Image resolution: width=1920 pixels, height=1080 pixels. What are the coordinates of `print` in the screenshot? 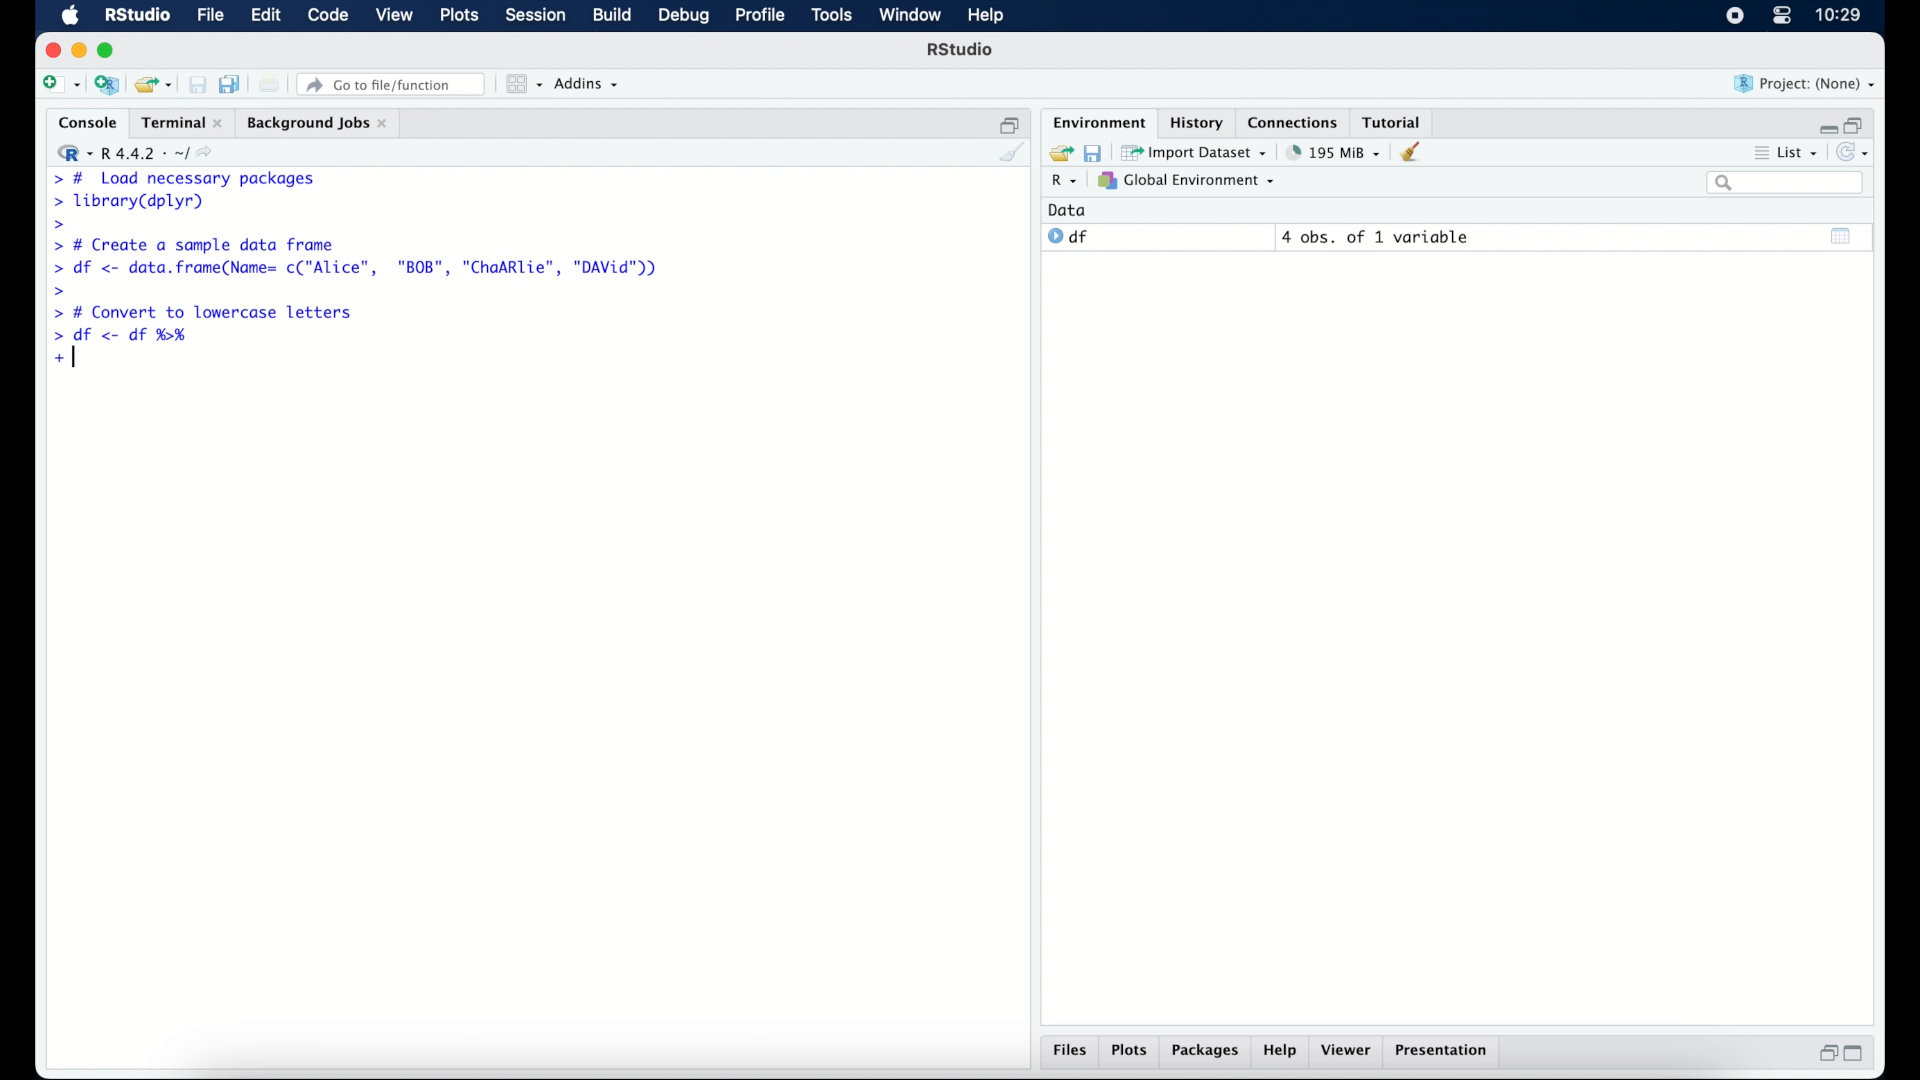 It's located at (270, 84).